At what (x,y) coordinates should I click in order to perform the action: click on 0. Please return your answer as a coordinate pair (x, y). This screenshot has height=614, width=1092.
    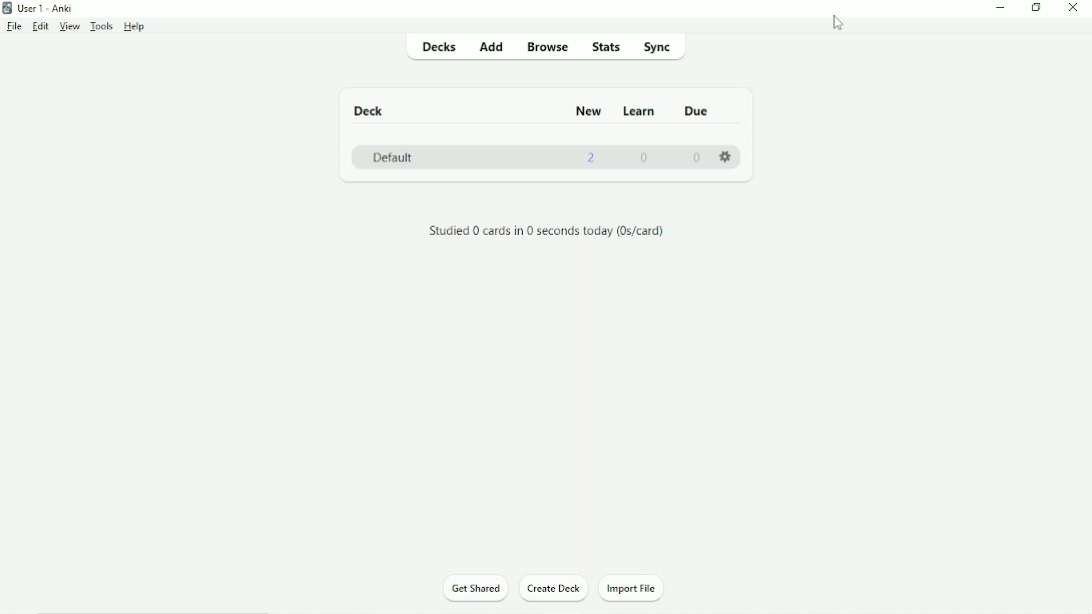
    Looking at the image, I should click on (698, 157).